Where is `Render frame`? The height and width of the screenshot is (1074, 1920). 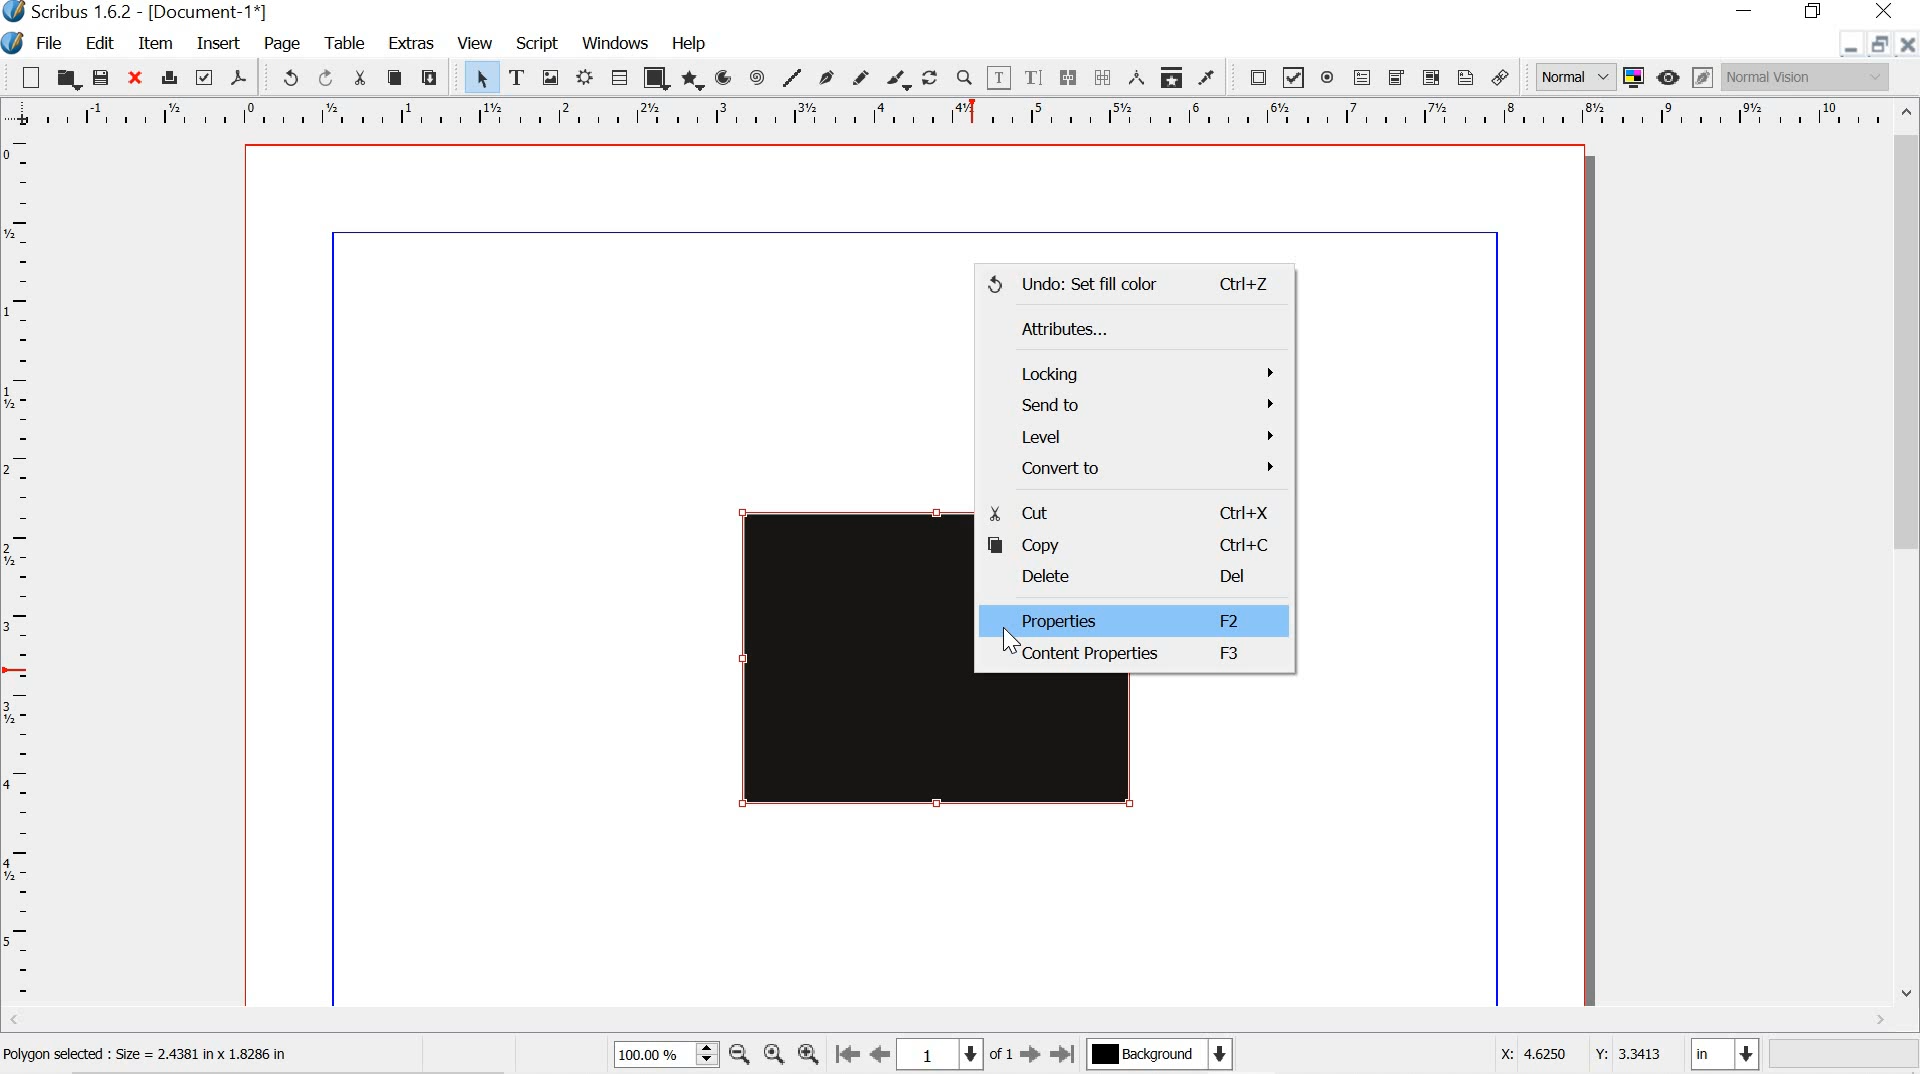 Render frame is located at coordinates (583, 78).